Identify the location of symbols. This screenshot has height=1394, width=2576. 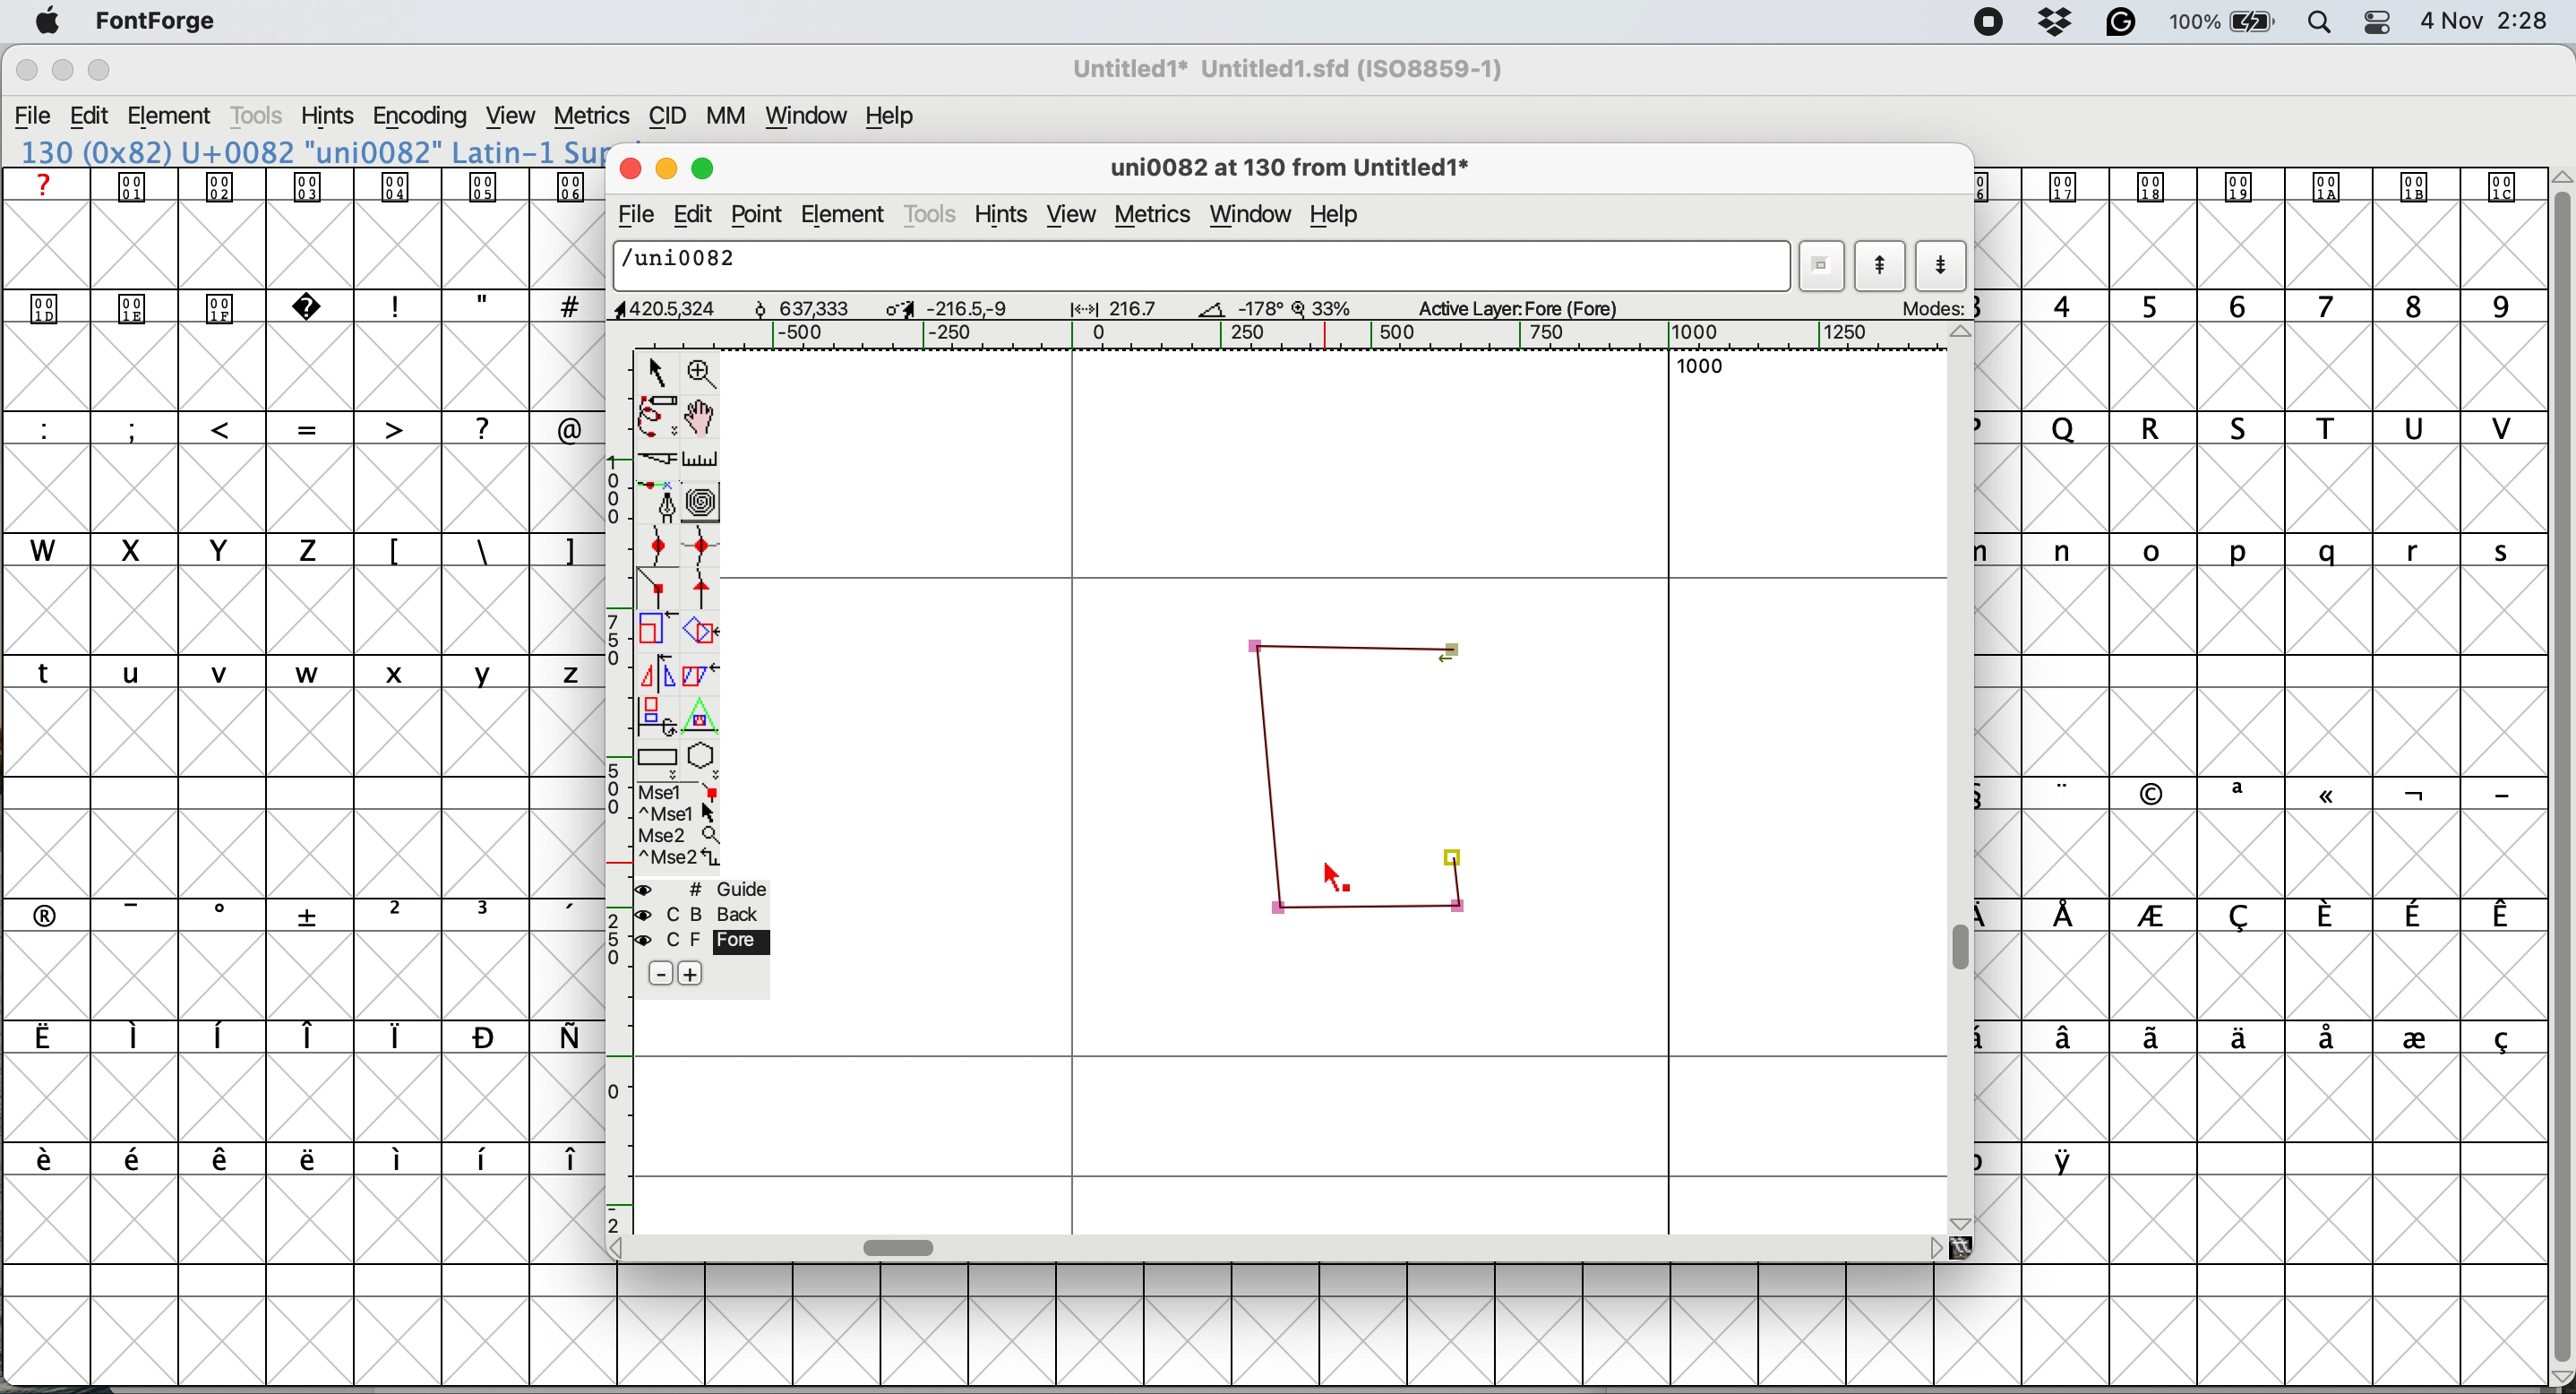
(295, 1037).